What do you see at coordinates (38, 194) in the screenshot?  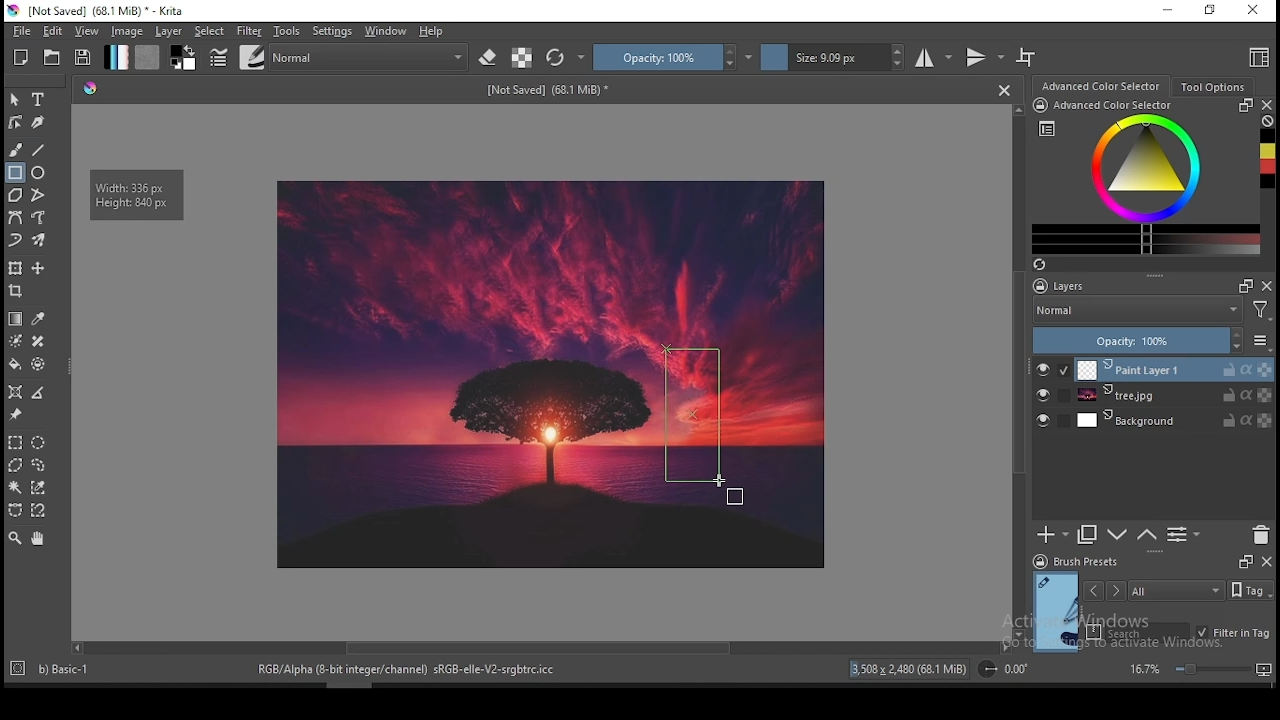 I see `polyline tool` at bounding box center [38, 194].